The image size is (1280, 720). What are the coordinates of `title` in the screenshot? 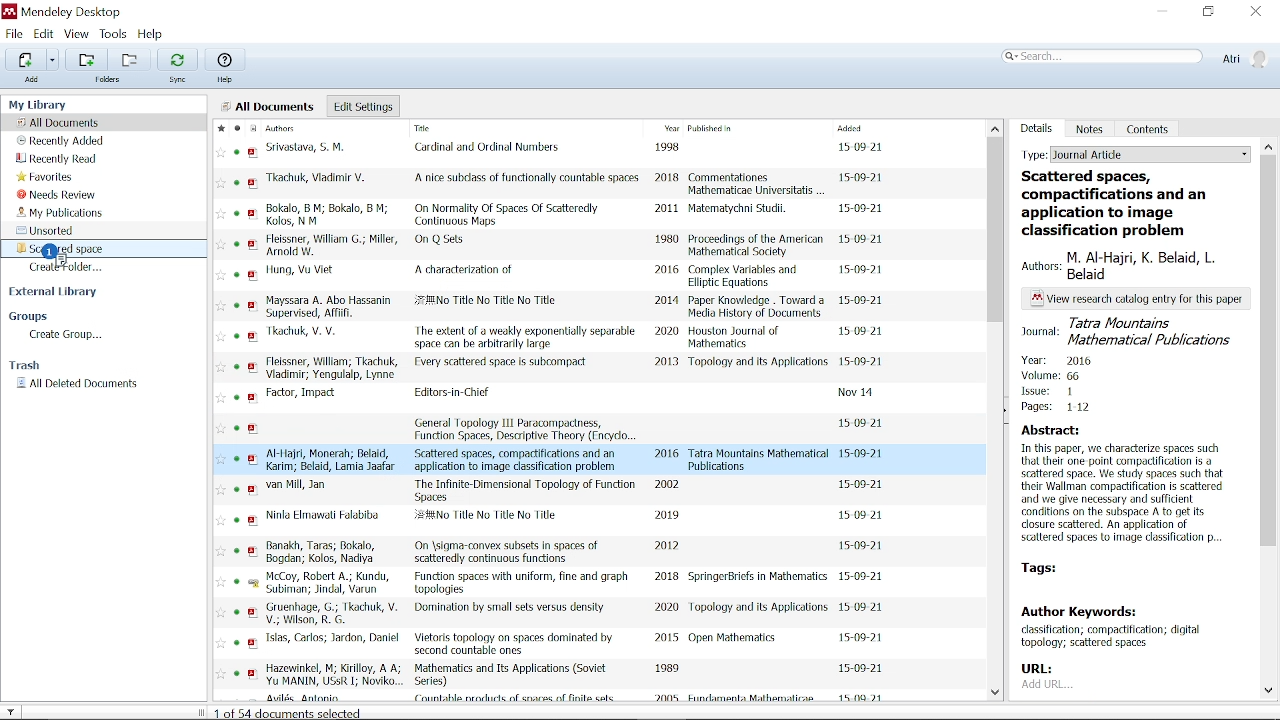 It's located at (492, 149).